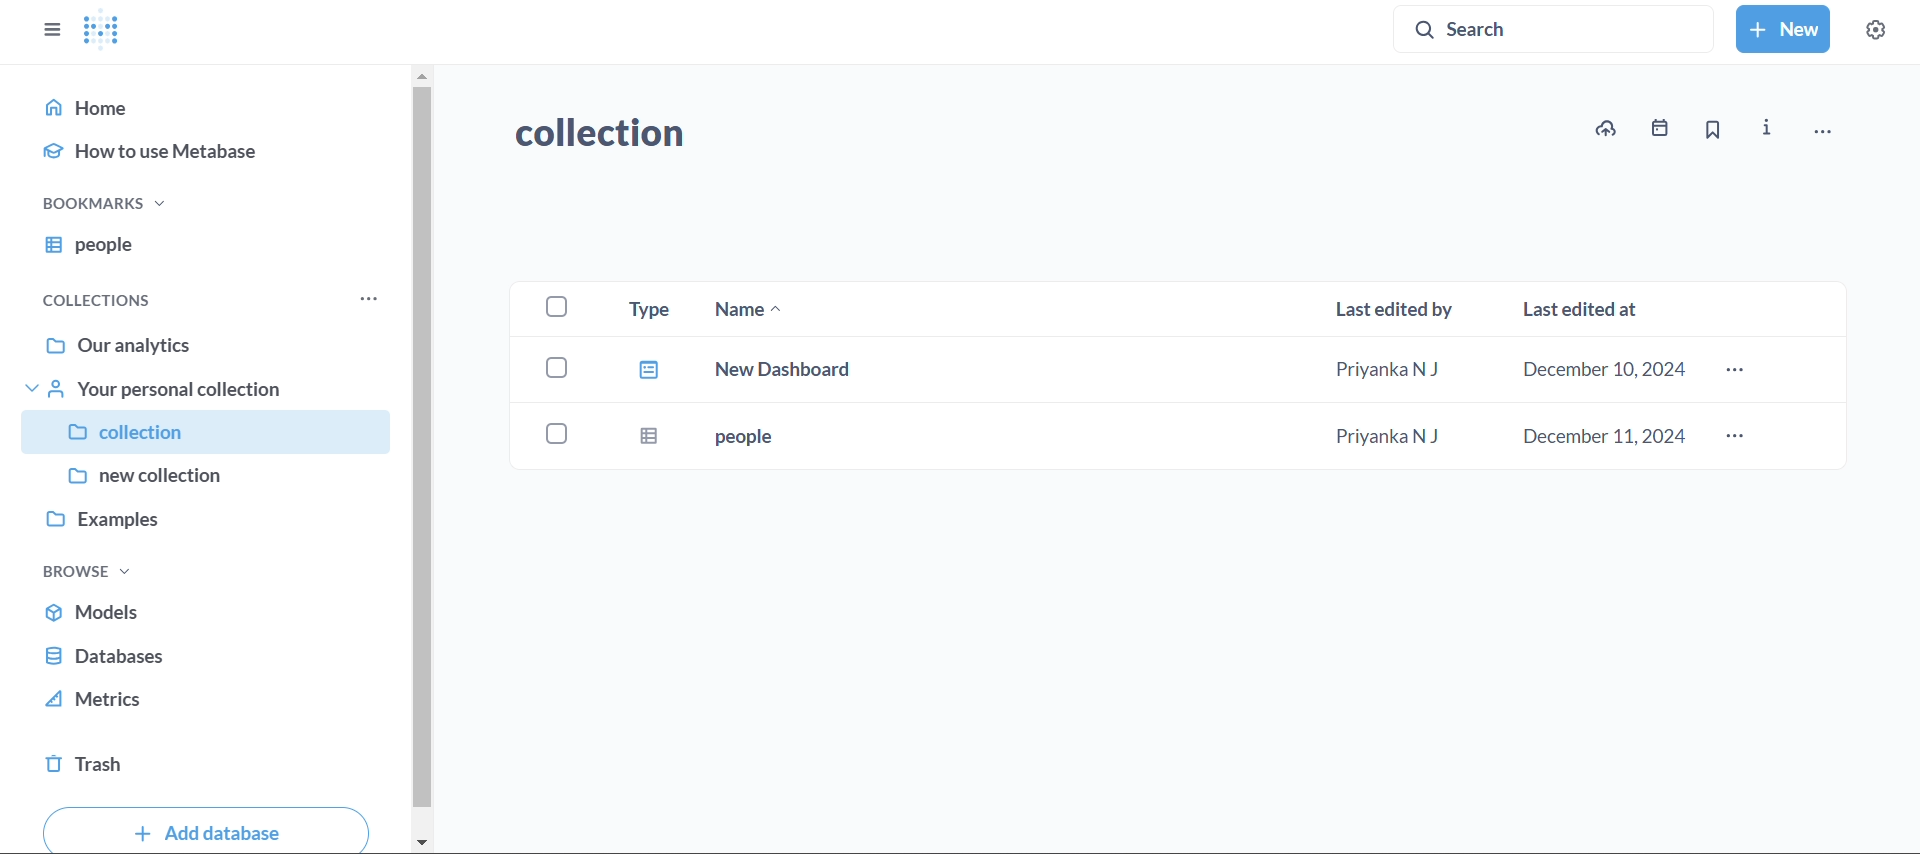 This screenshot has height=854, width=1920. I want to click on logo, so click(102, 32).